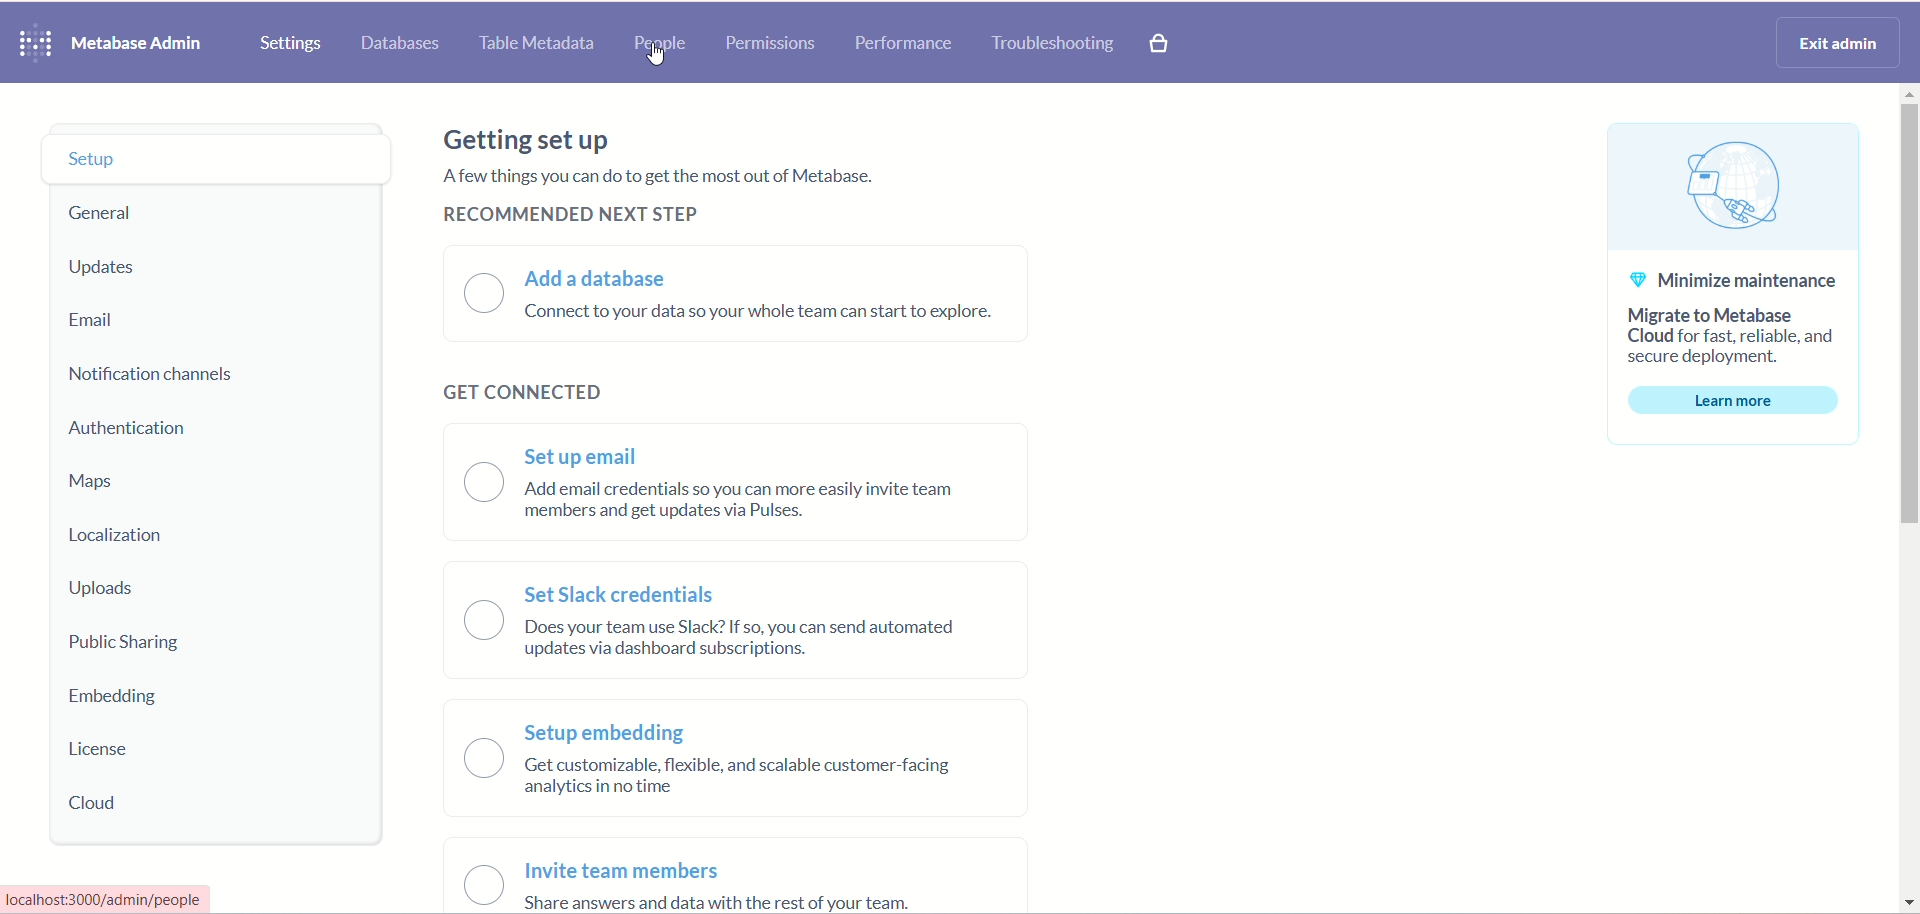 The width and height of the screenshot is (1920, 914). What do you see at coordinates (543, 44) in the screenshot?
I see `table metadata` at bounding box center [543, 44].